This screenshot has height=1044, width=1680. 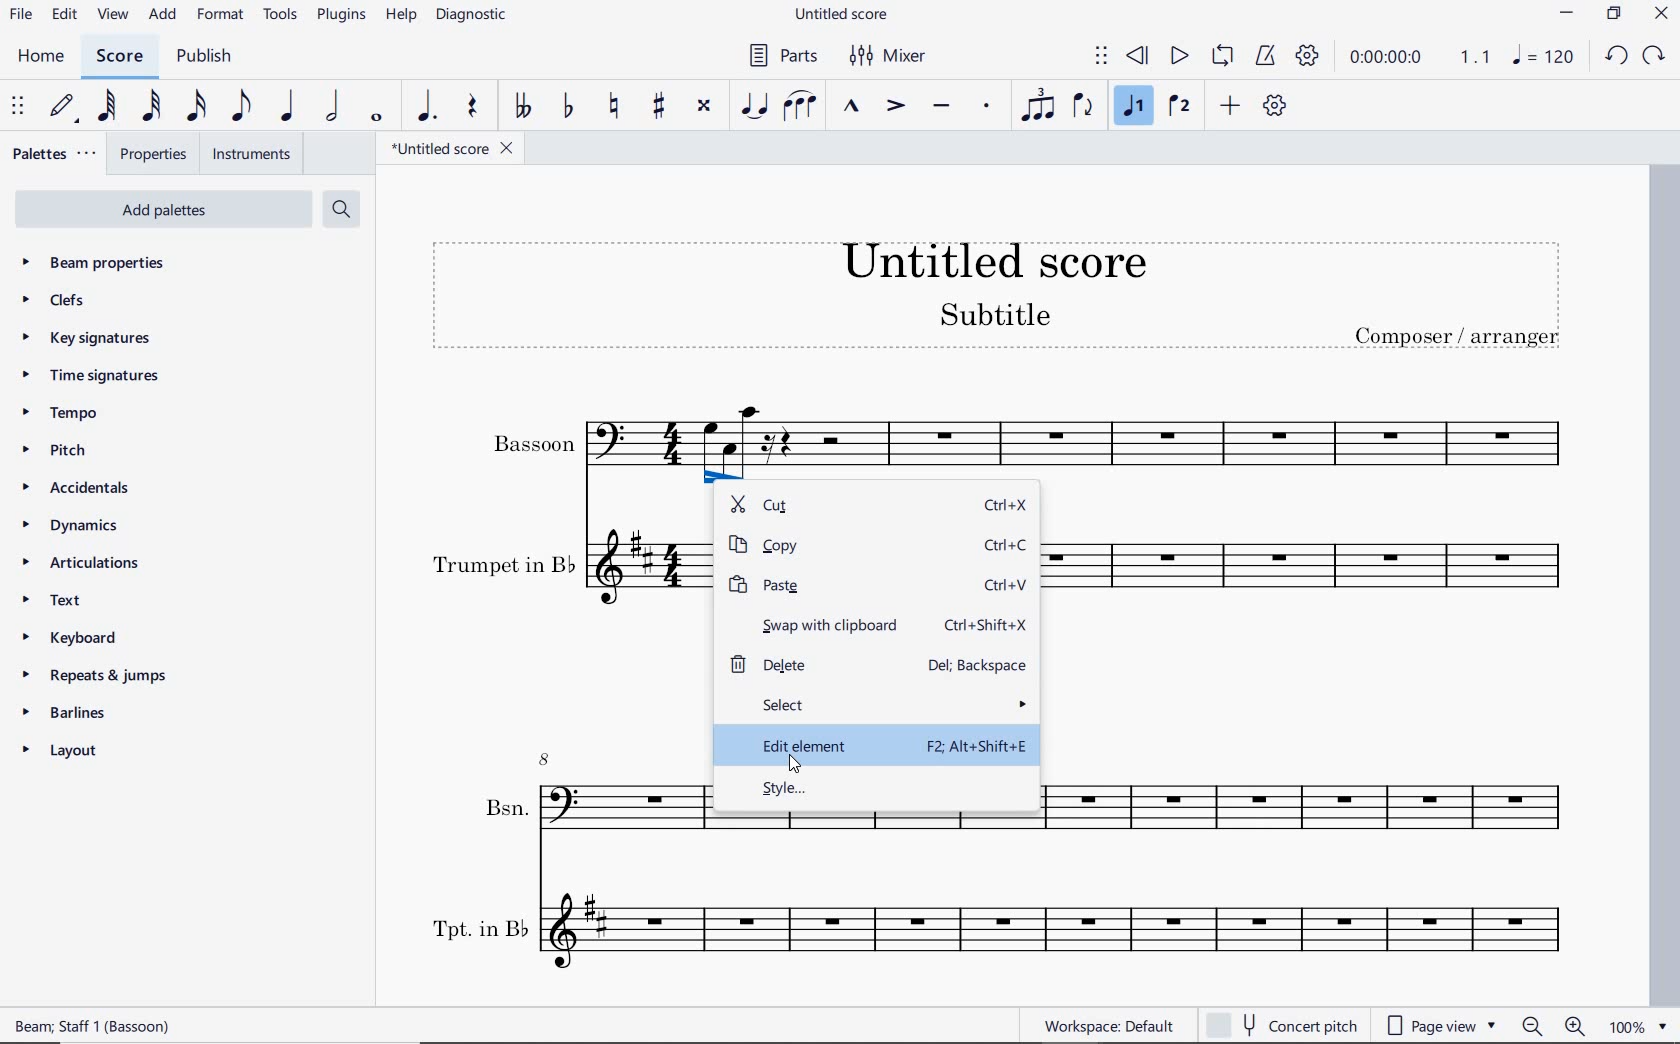 I want to click on play, so click(x=1179, y=57).